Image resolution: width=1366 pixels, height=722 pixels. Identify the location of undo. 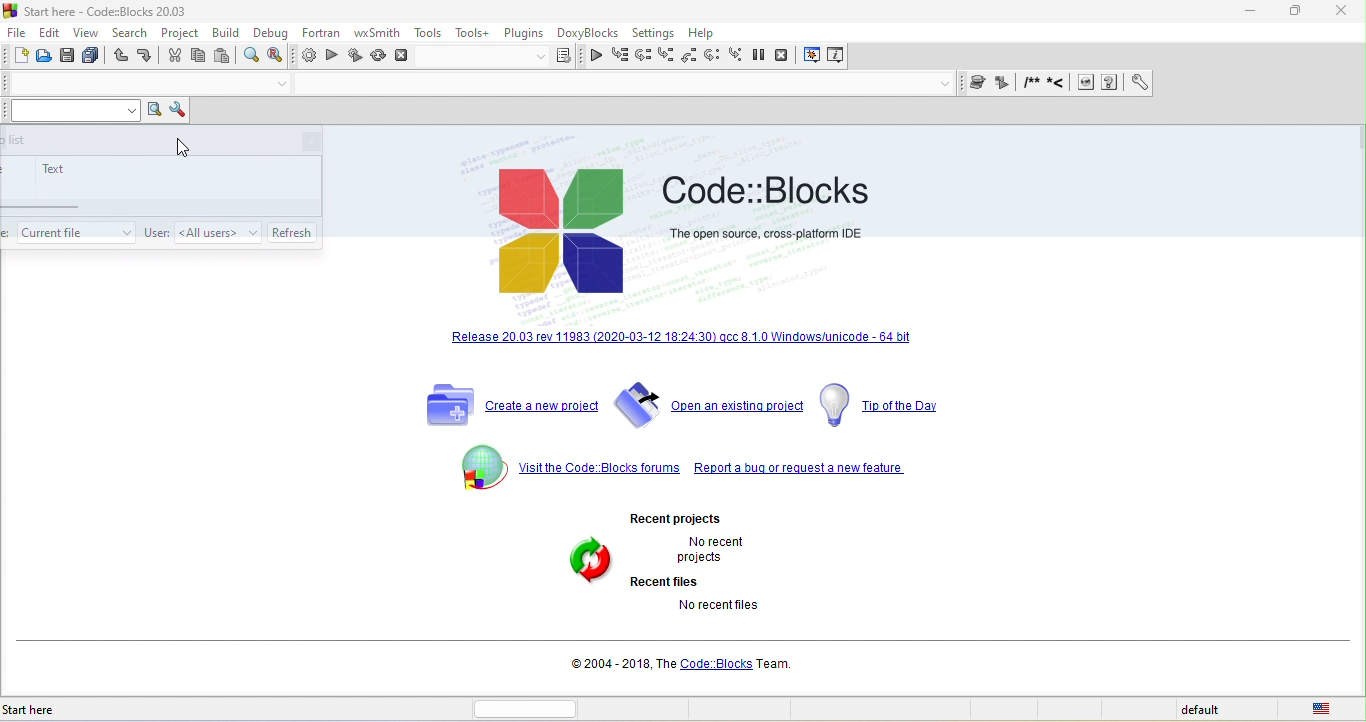
(120, 58).